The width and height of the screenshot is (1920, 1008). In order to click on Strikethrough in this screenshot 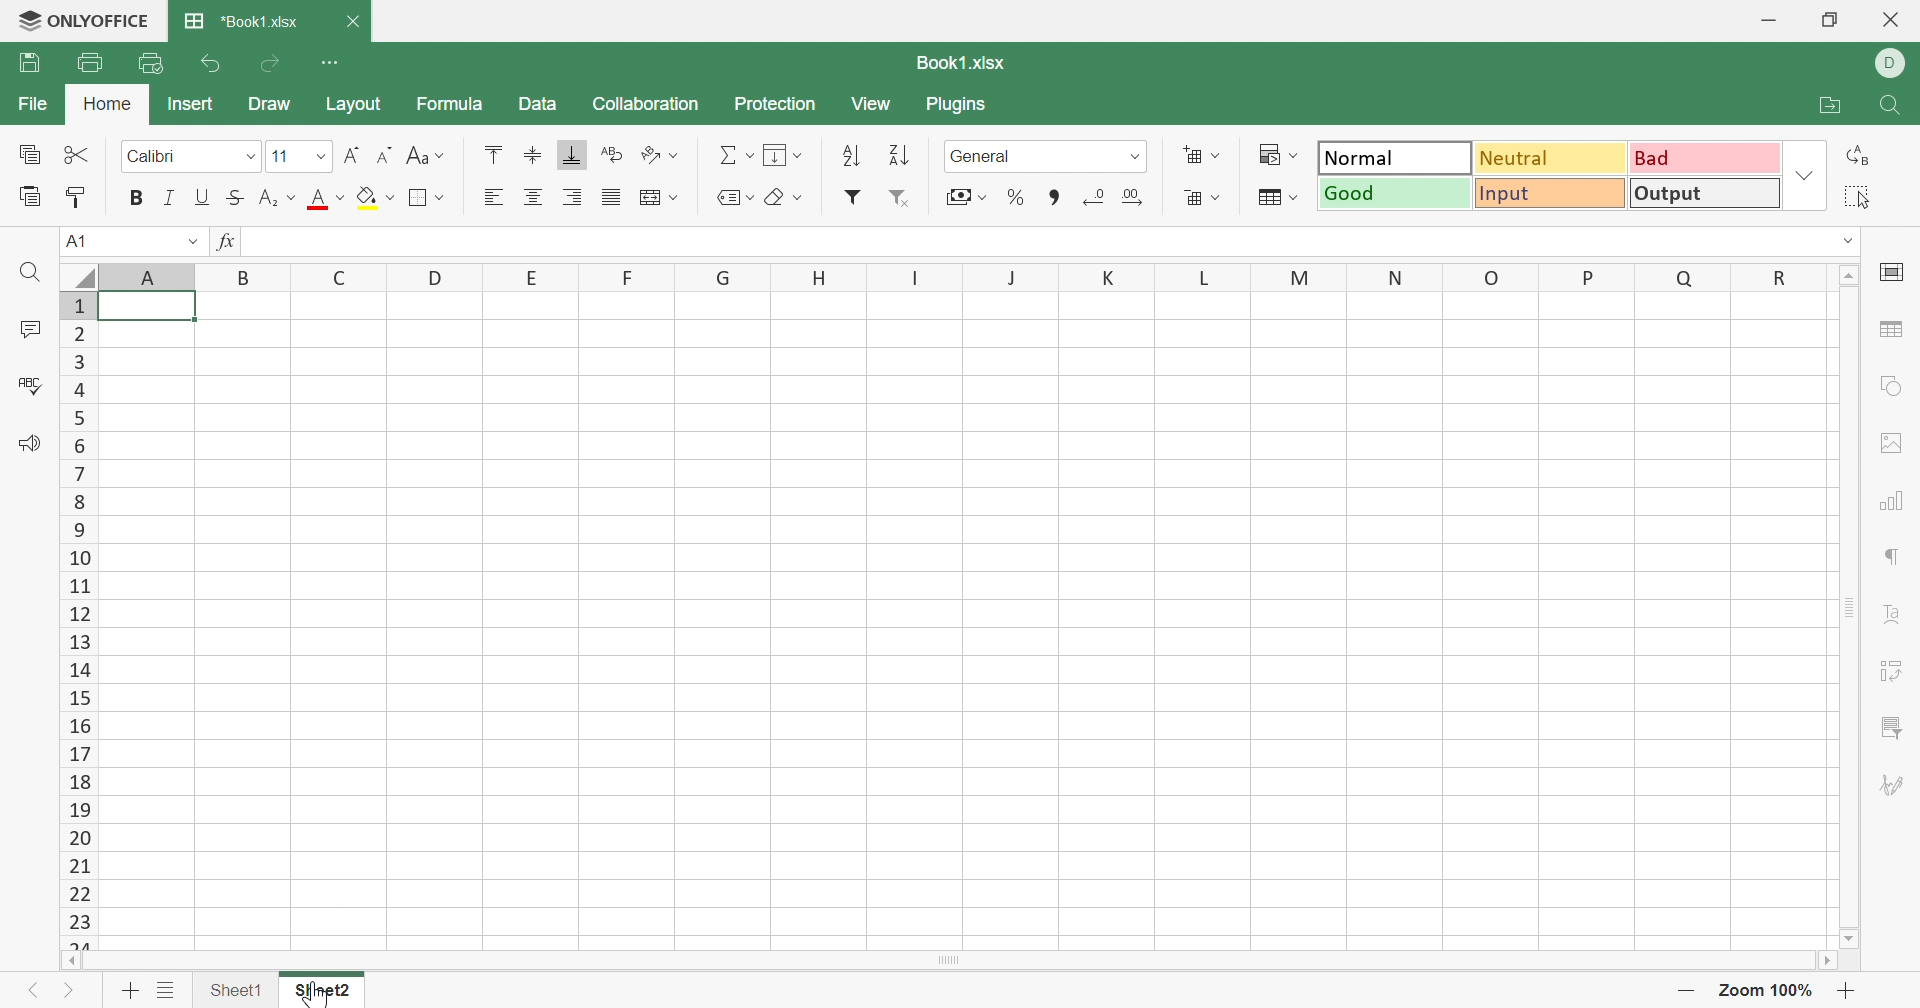, I will do `click(232, 198)`.